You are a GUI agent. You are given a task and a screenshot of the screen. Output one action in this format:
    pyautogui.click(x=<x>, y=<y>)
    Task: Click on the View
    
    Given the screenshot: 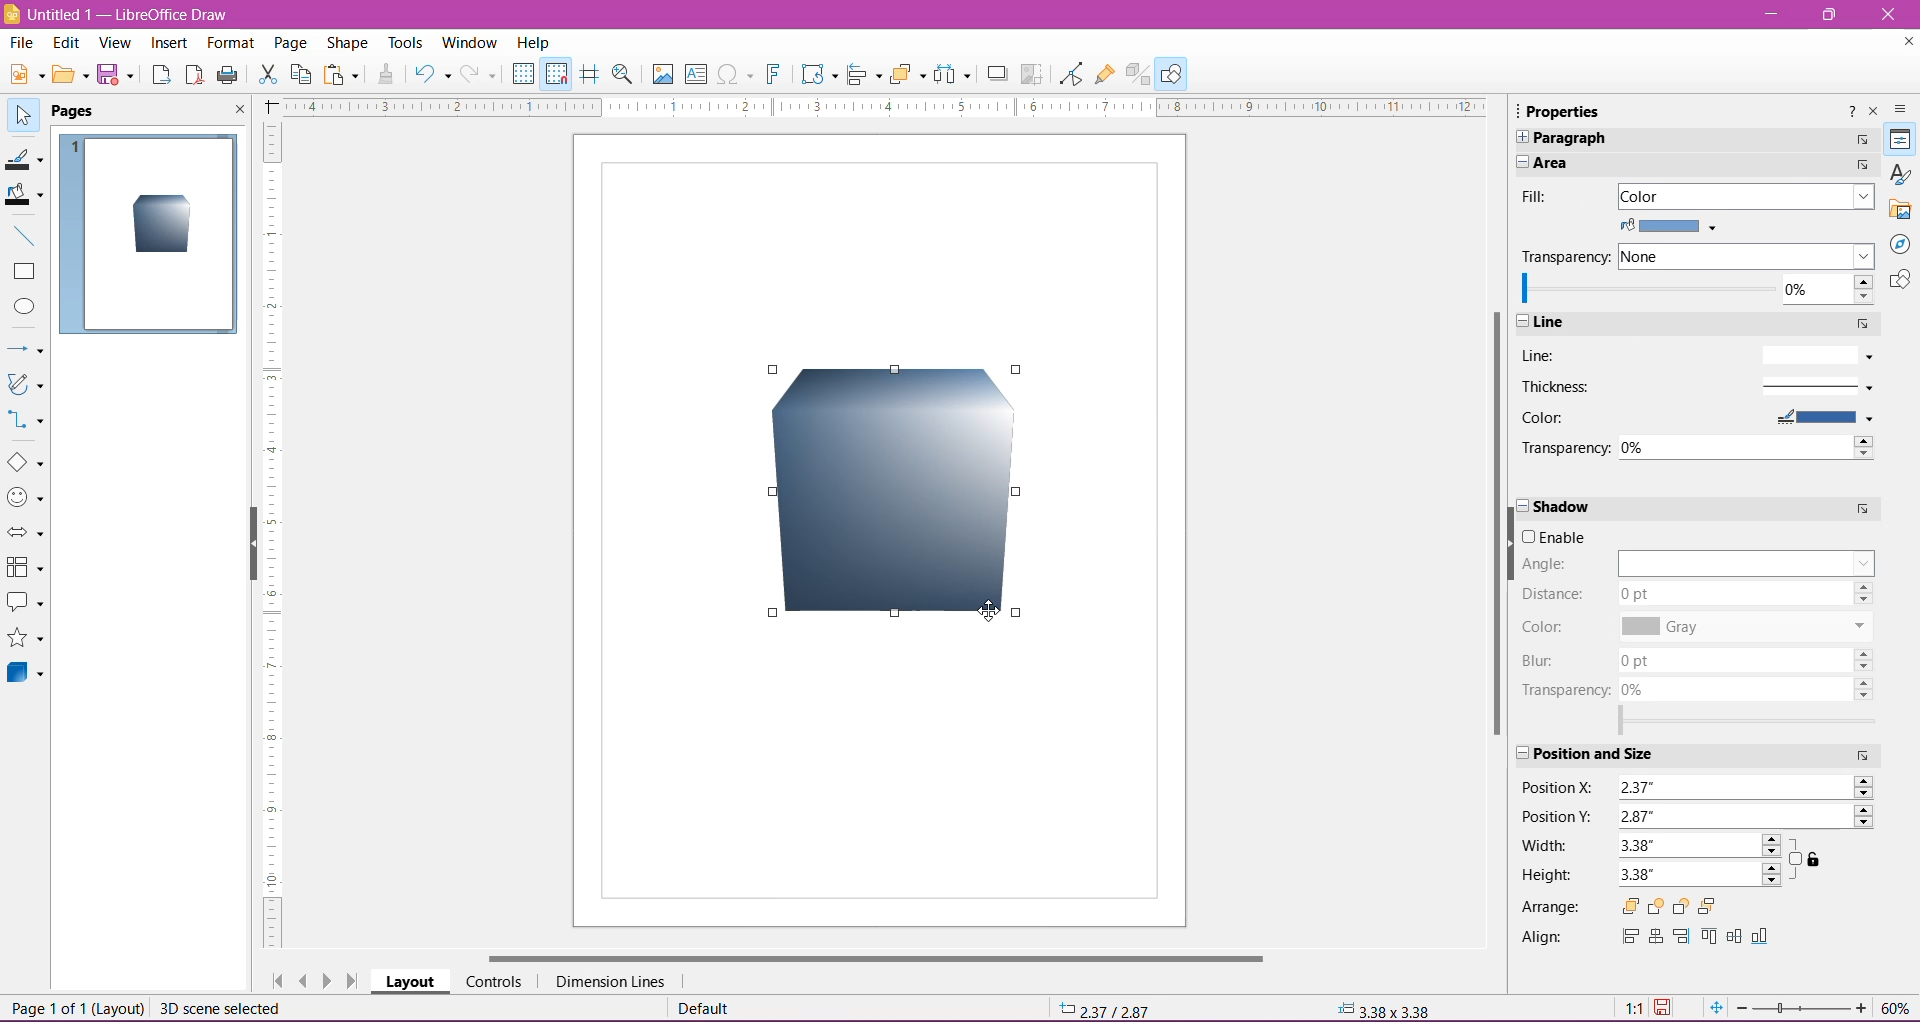 What is the action you would take?
    pyautogui.click(x=116, y=45)
    